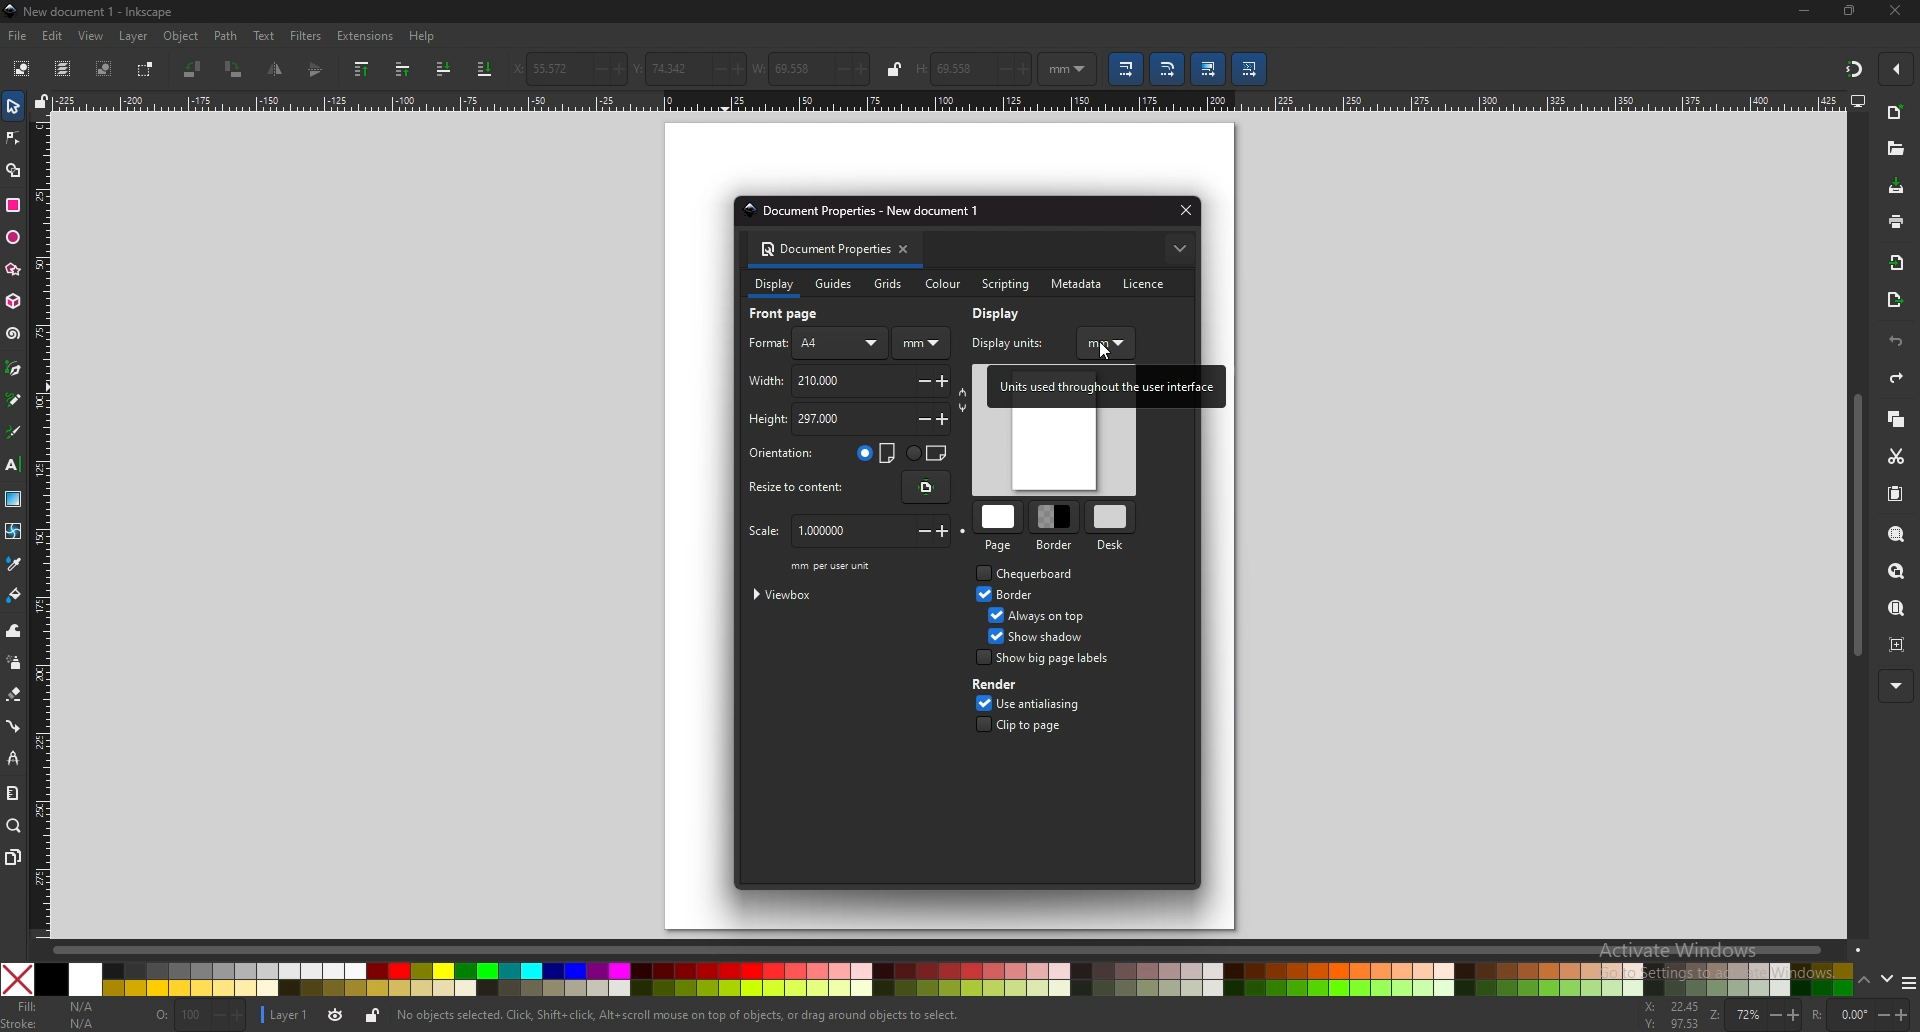  Describe the element at coordinates (947, 531) in the screenshot. I see `+` at that location.